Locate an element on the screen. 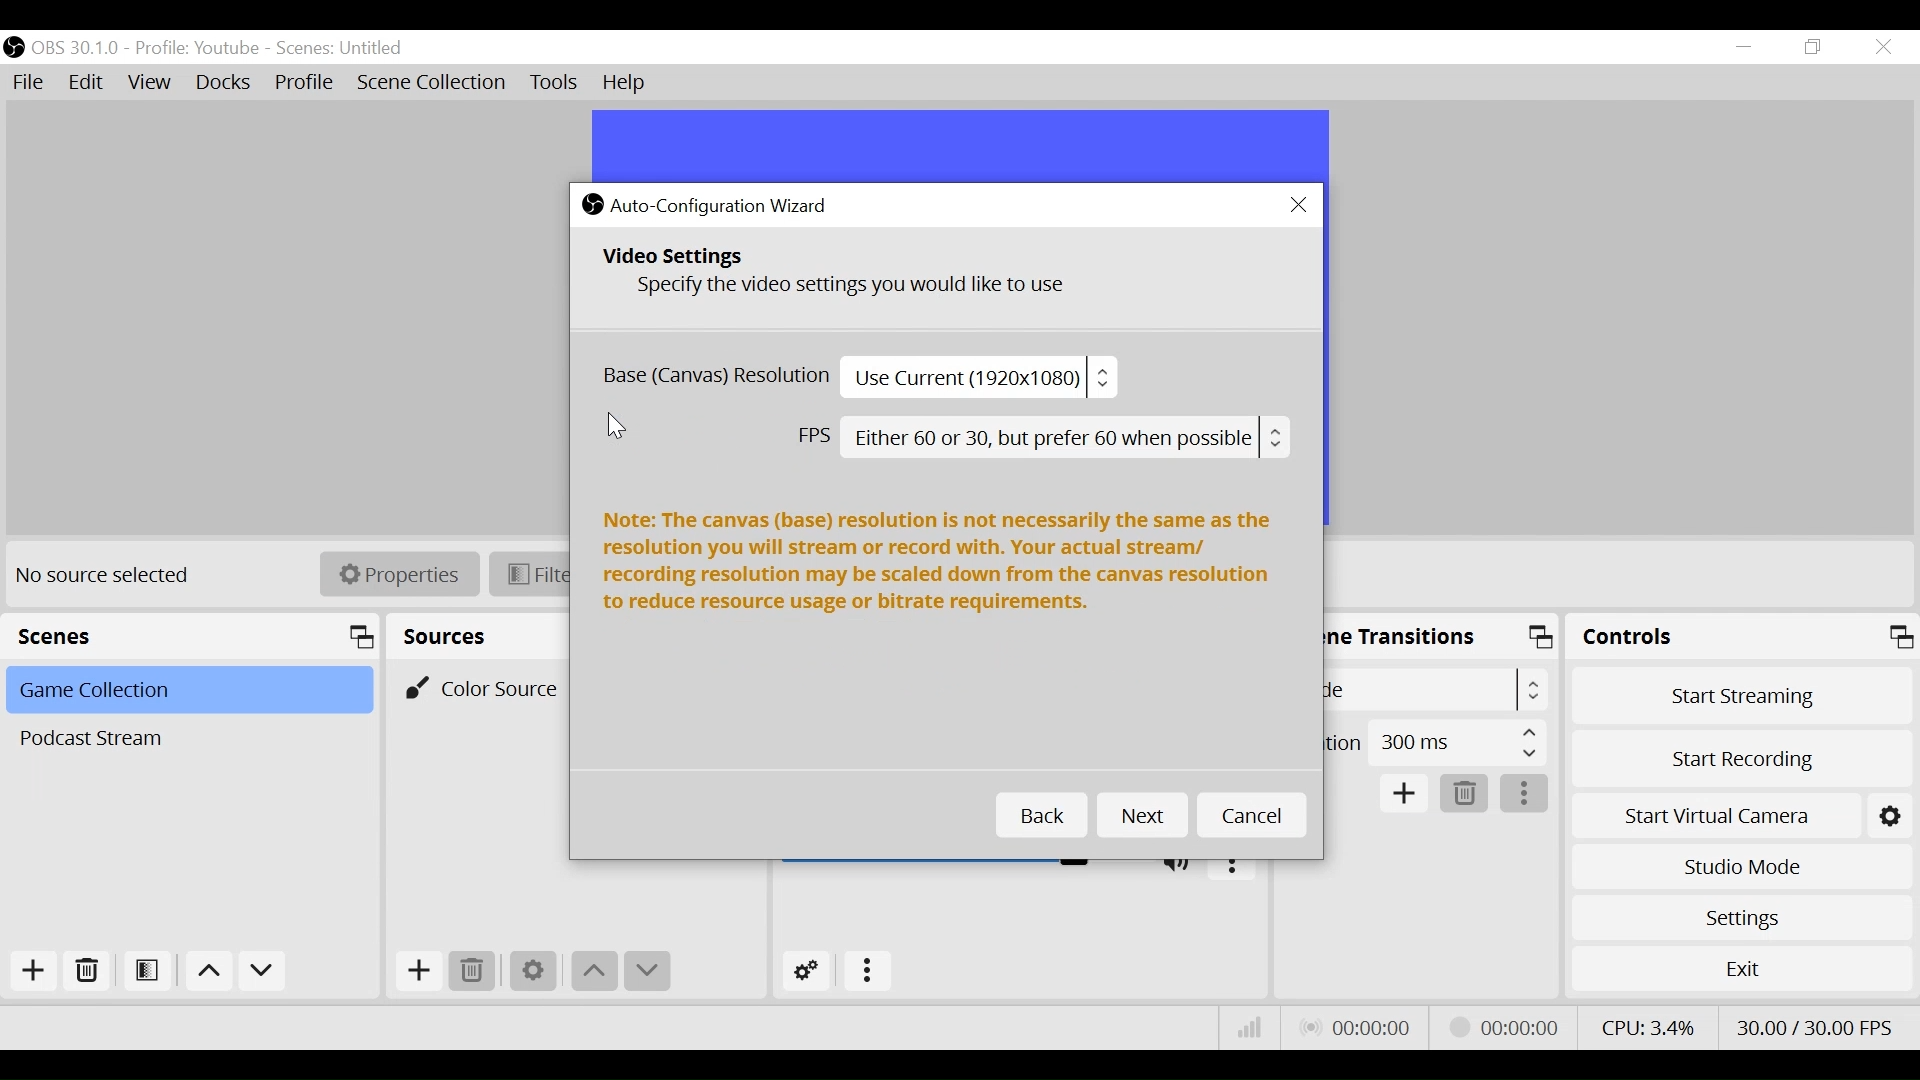 This screenshot has width=1920, height=1080. Advanced Audio Settings is located at coordinates (803, 971).